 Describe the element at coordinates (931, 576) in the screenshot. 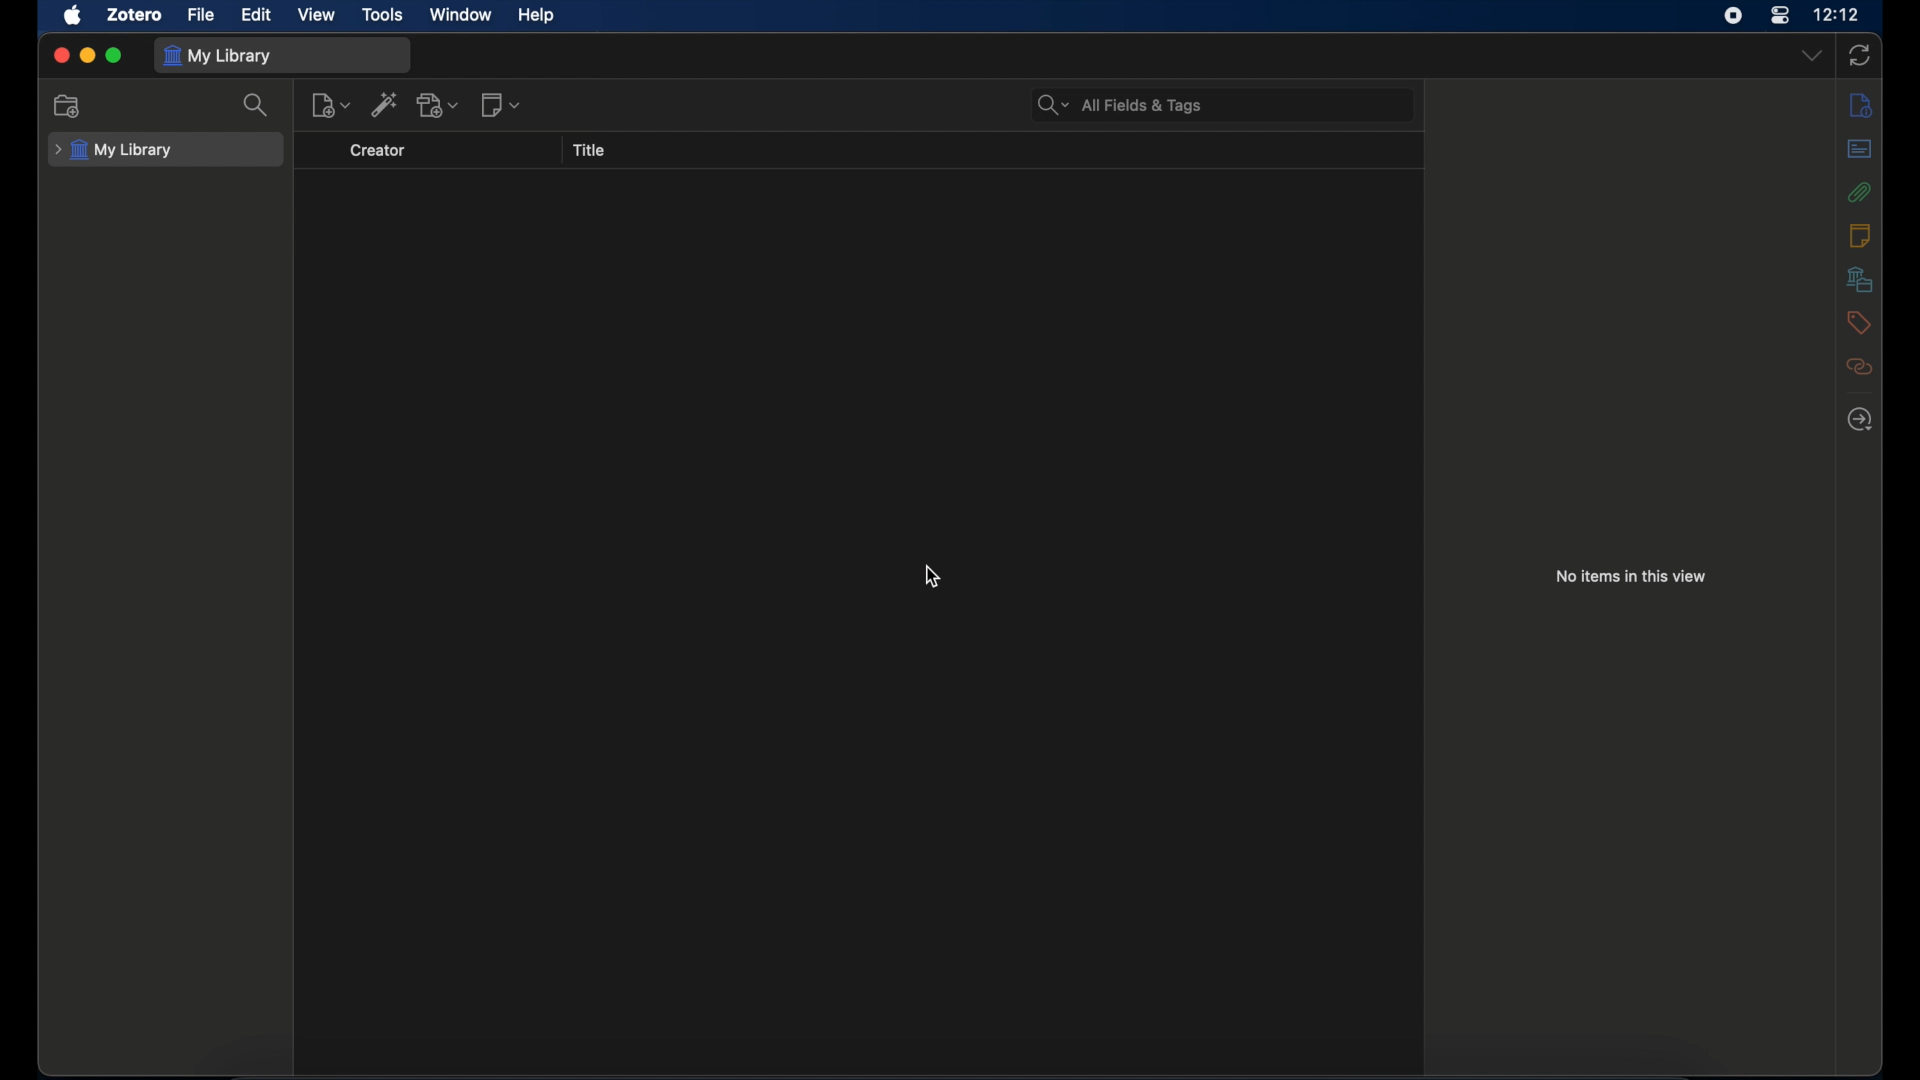

I see `cursor` at that location.